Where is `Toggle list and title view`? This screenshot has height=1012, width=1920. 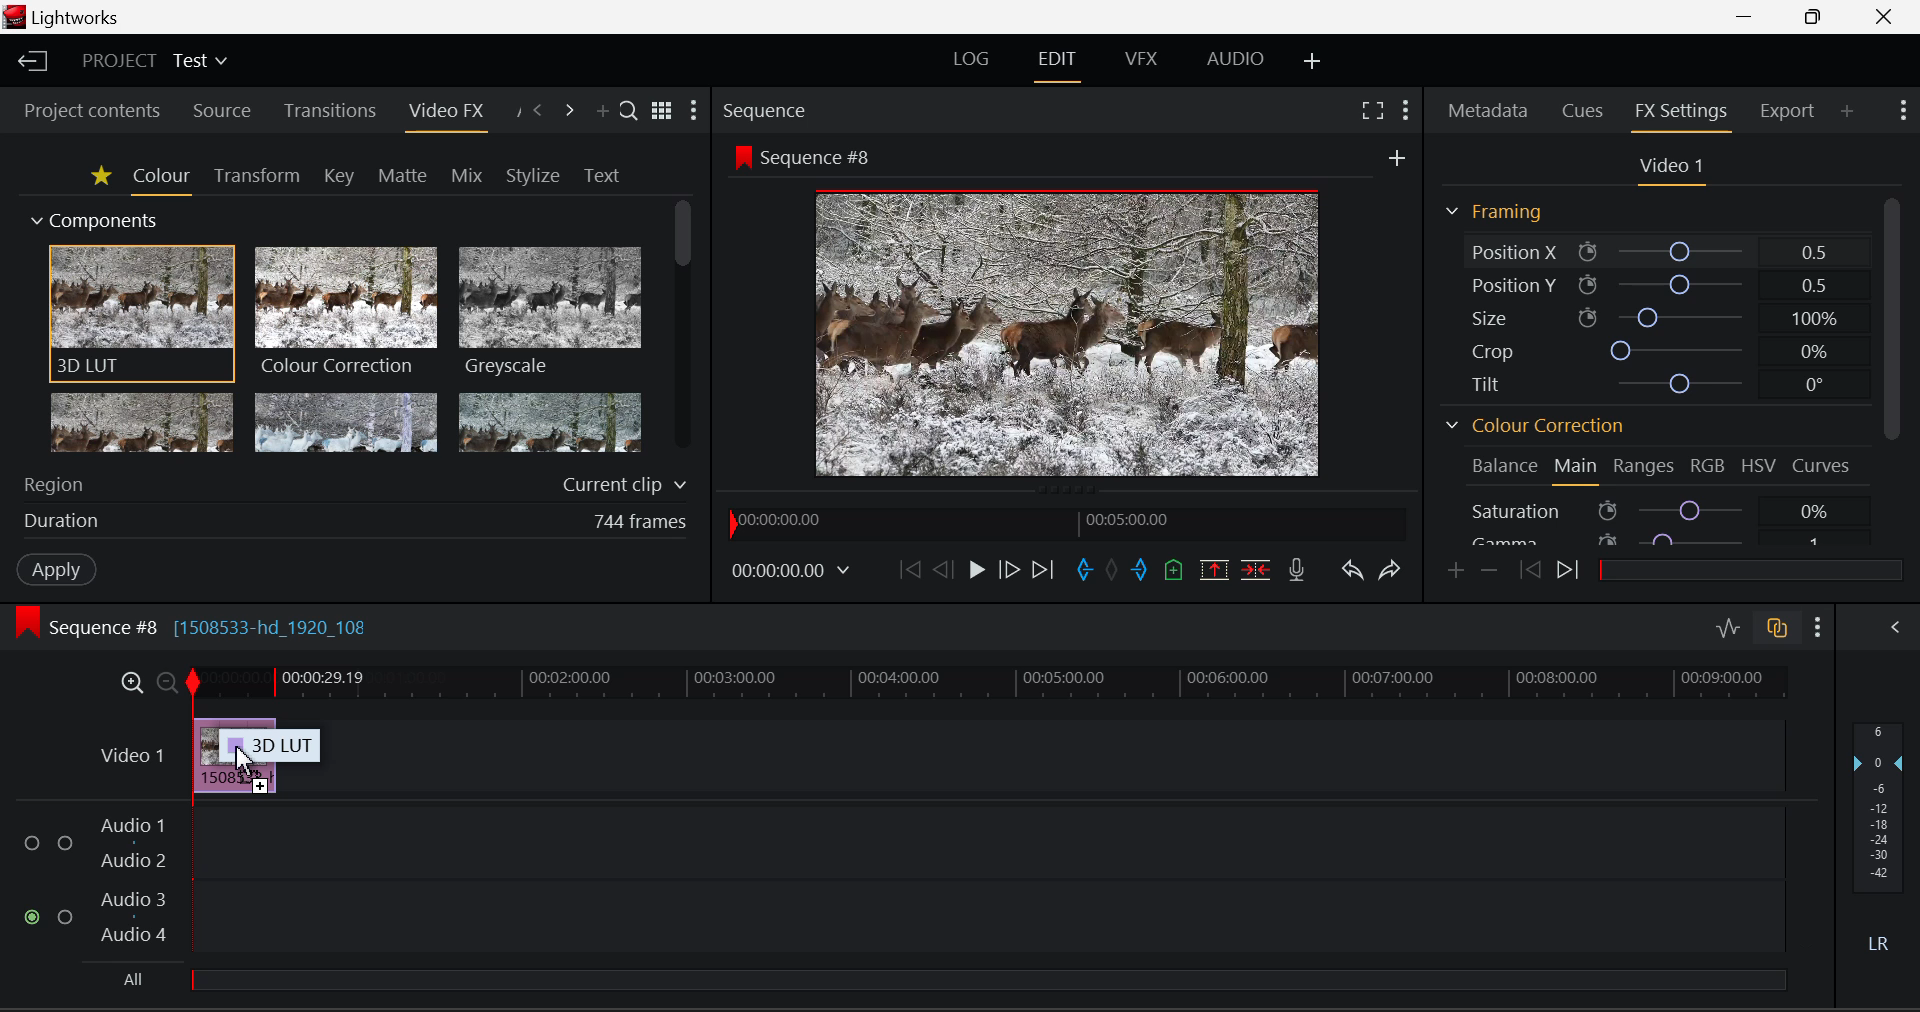 Toggle list and title view is located at coordinates (661, 108).